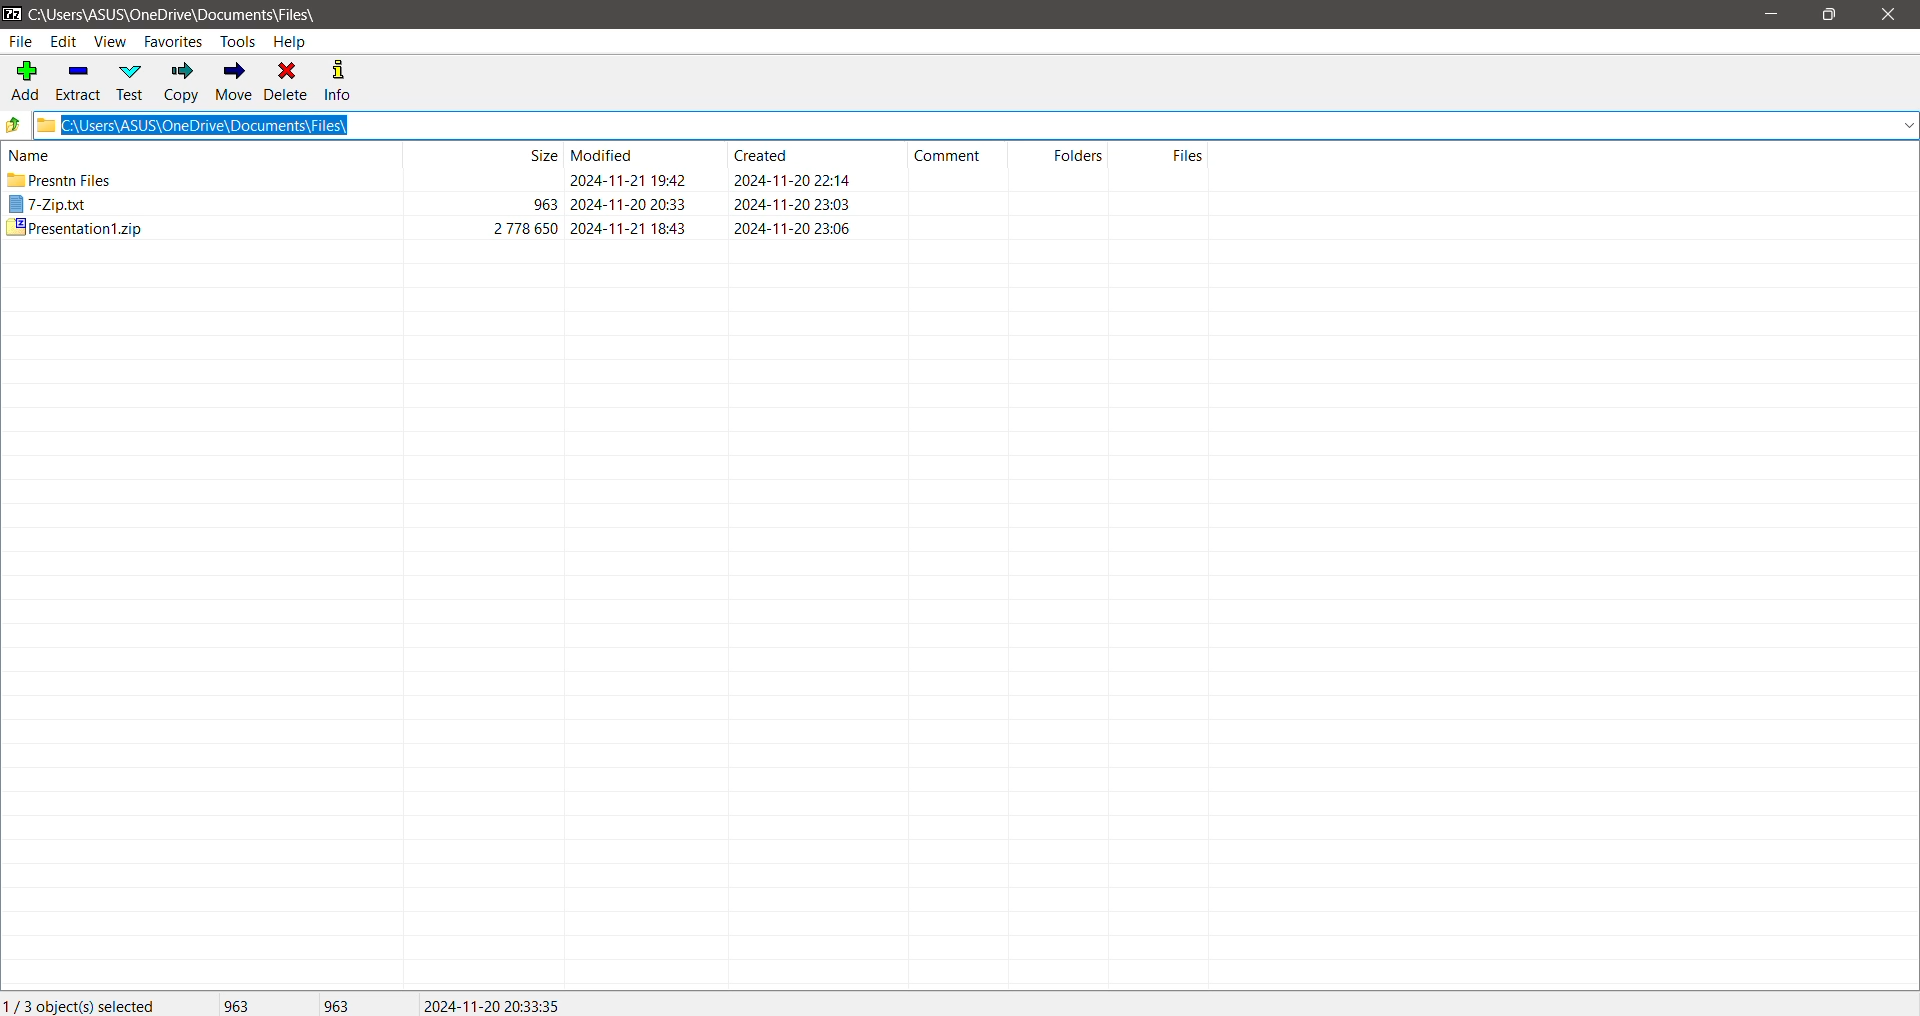 The width and height of the screenshot is (1920, 1016). What do you see at coordinates (83, 1004) in the screenshot?
I see `Current Selection` at bounding box center [83, 1004].